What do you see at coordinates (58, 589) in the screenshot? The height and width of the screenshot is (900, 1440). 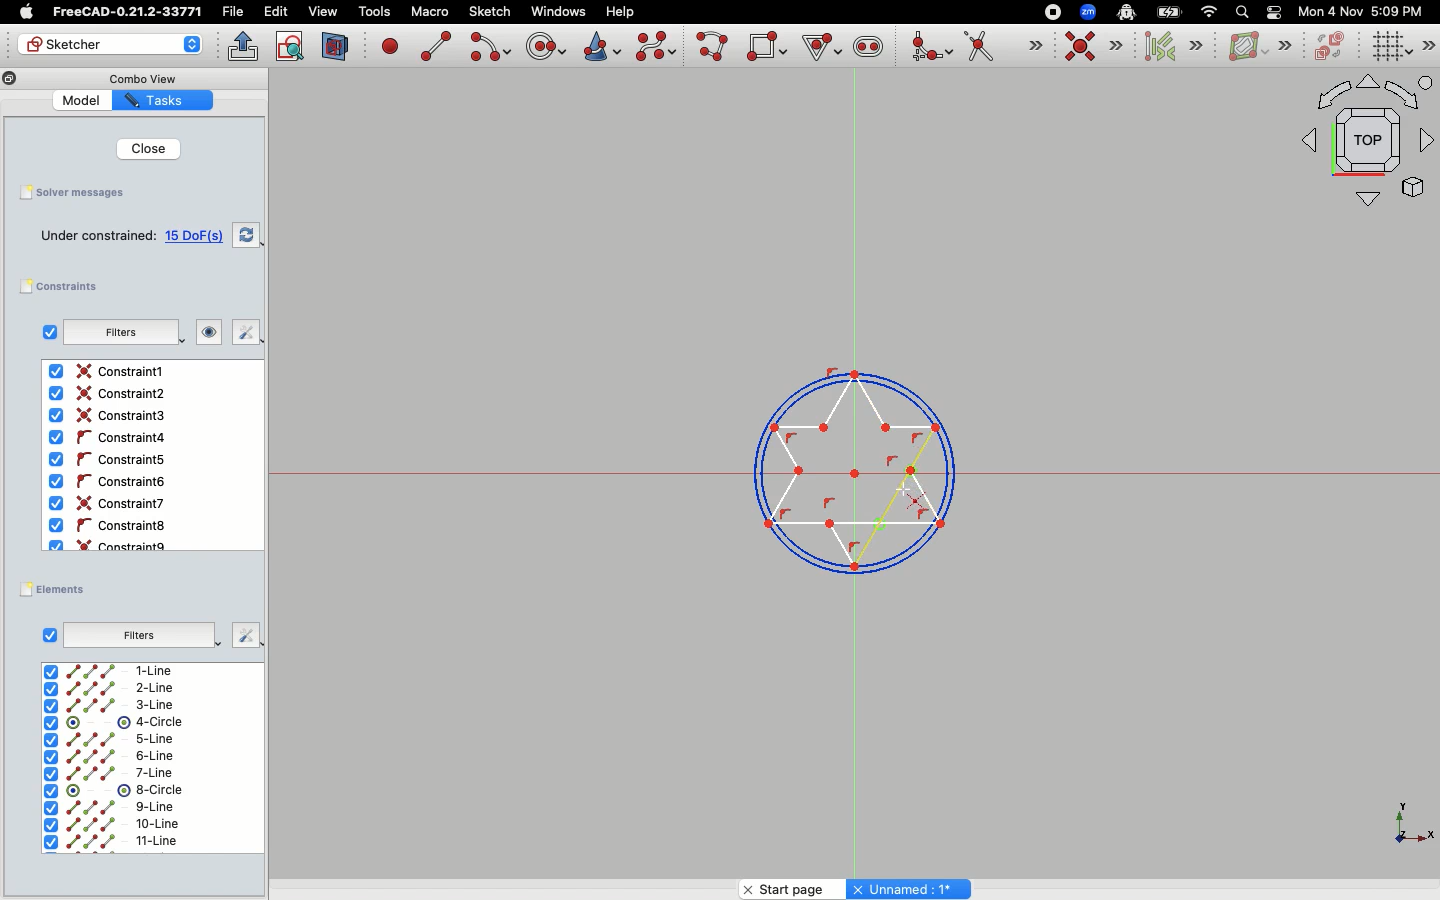 I see `Elements` at bounding box center [58, 589].